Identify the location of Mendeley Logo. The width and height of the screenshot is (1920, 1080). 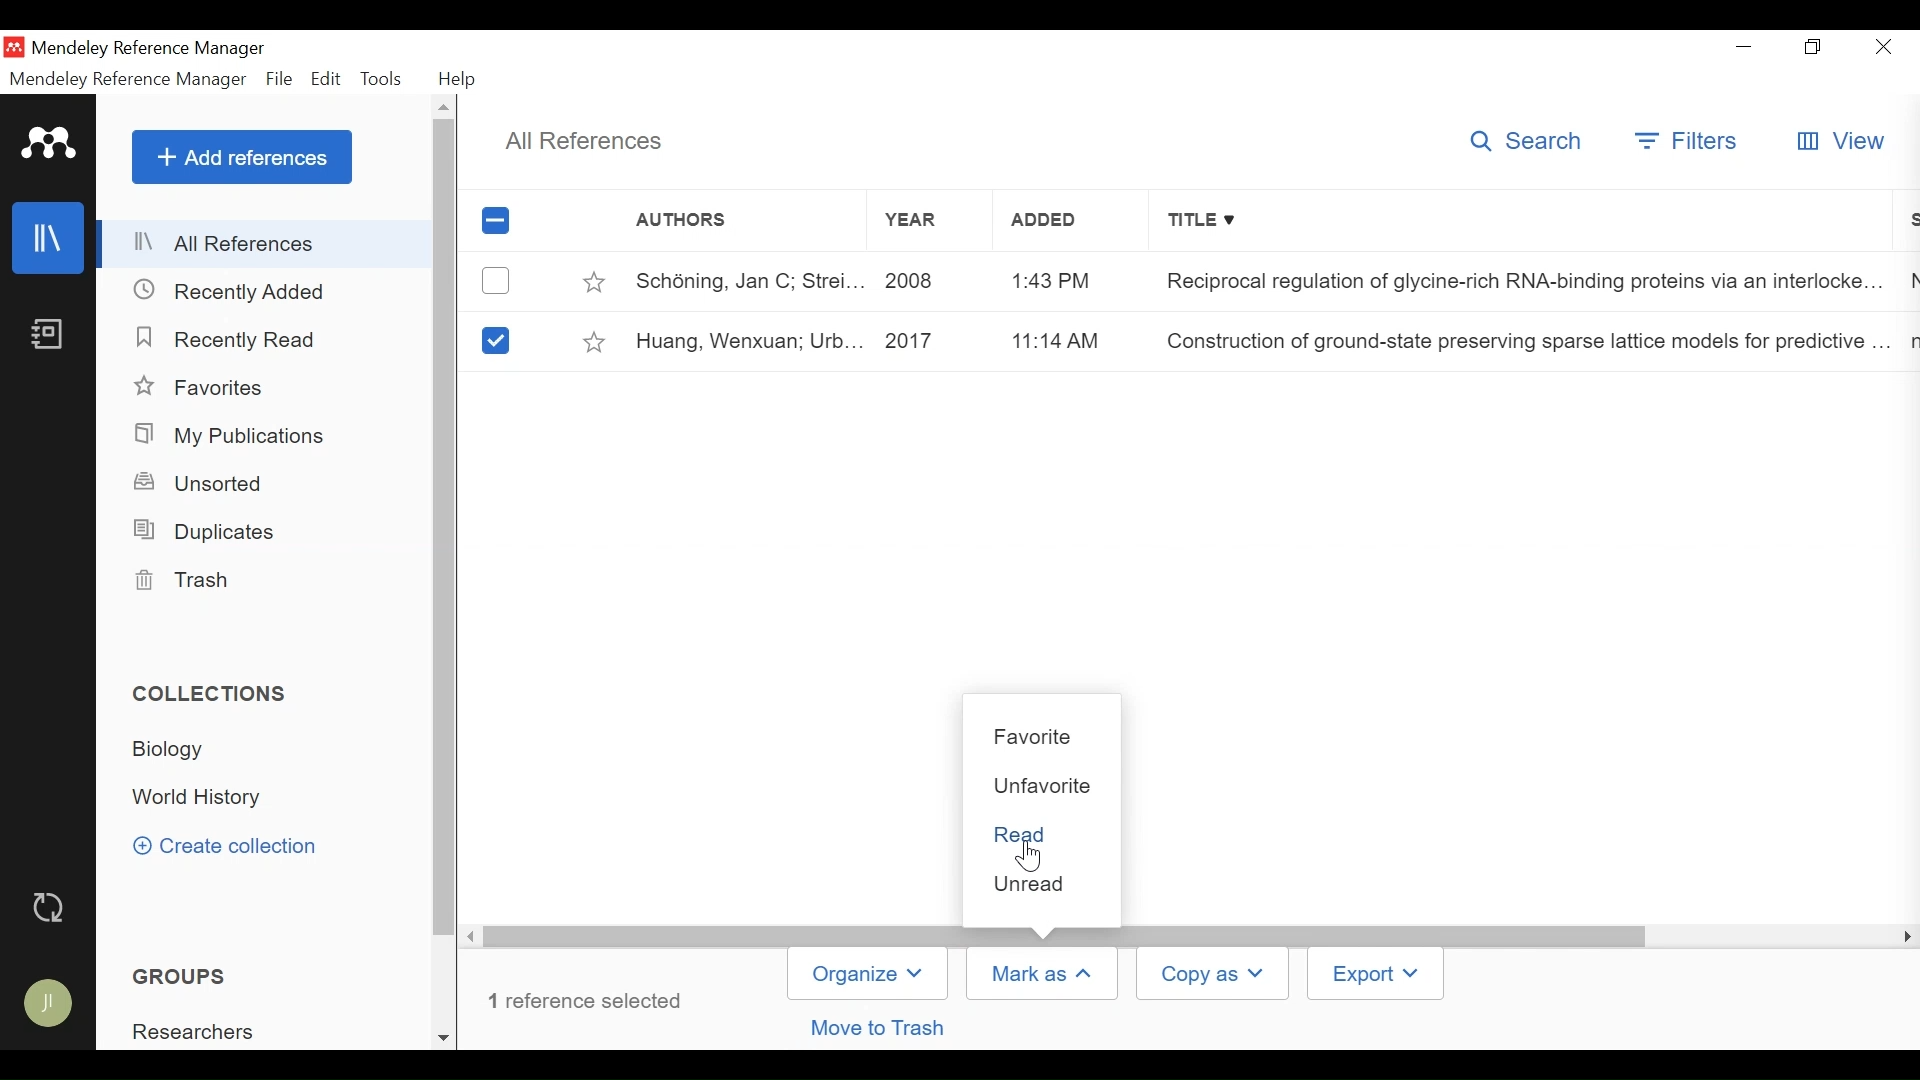
(51, 147).